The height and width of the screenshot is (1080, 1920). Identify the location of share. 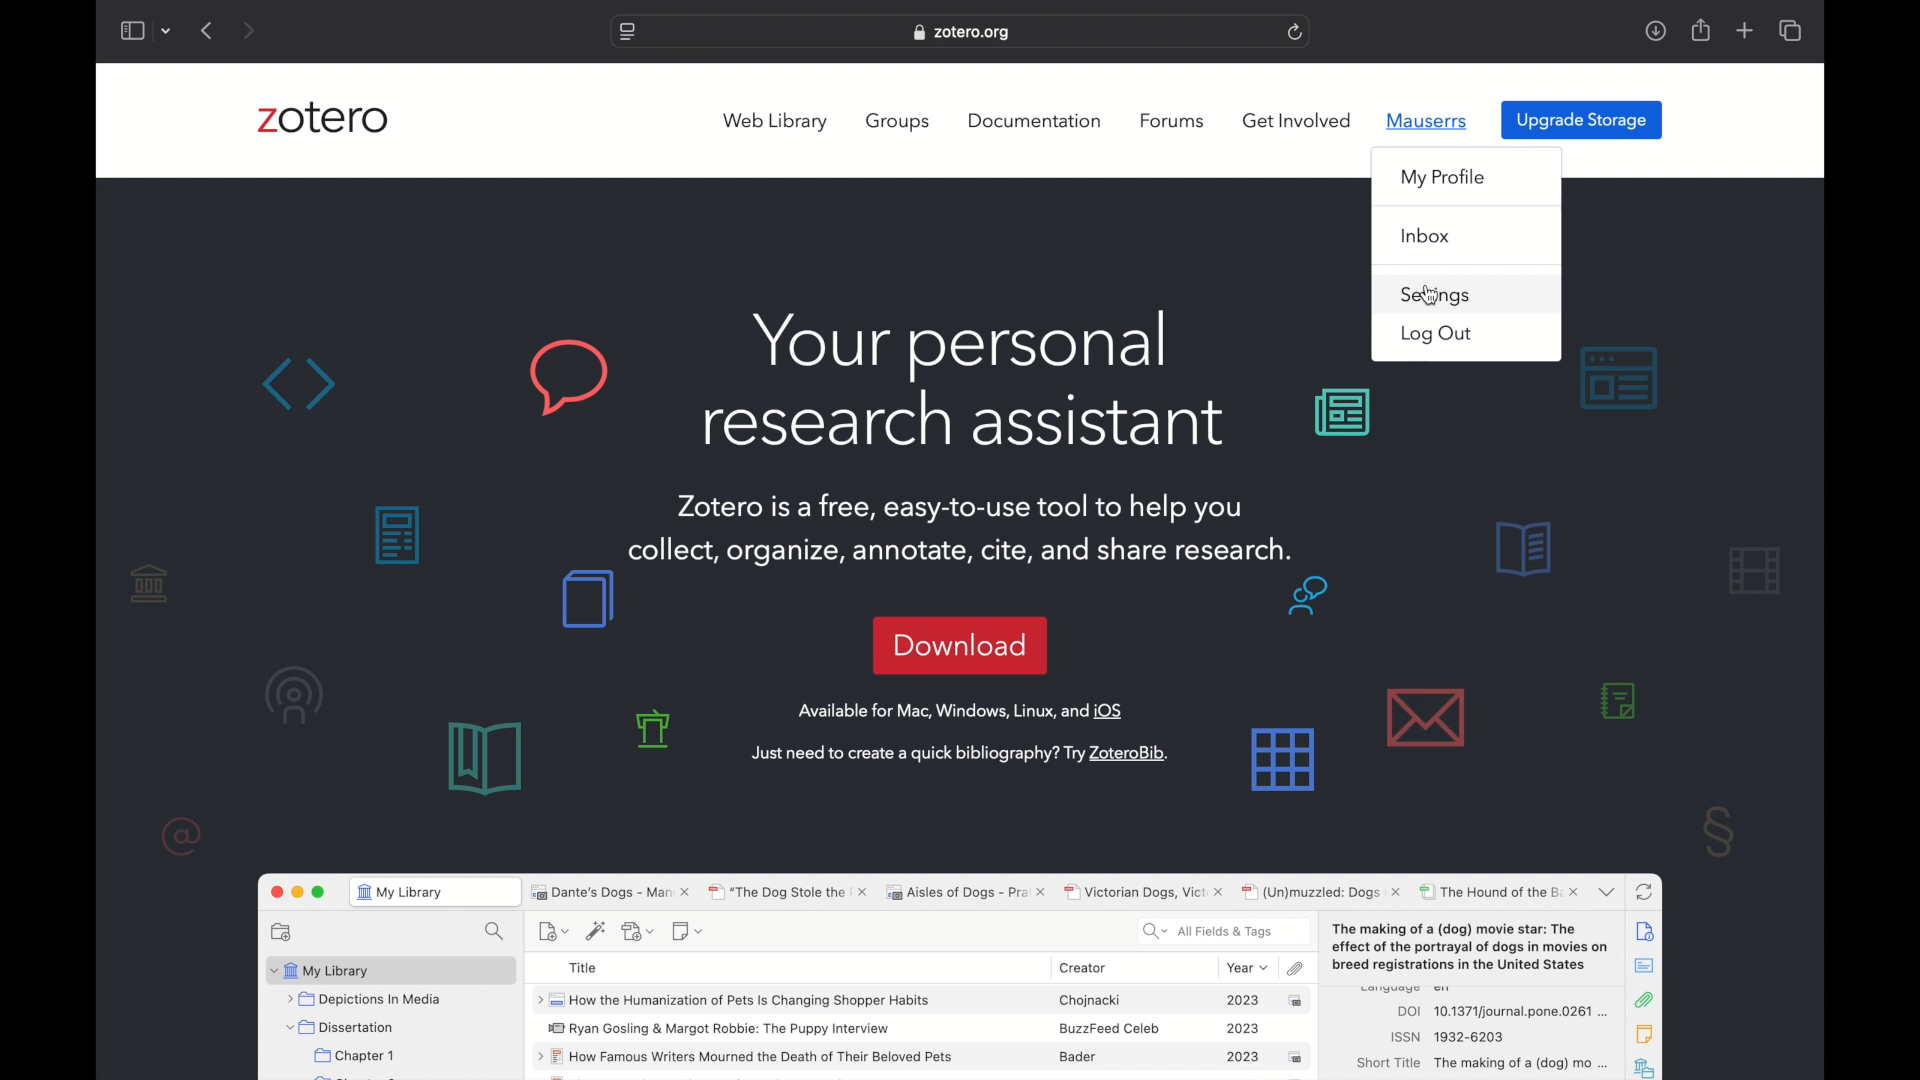
(1699, 30).